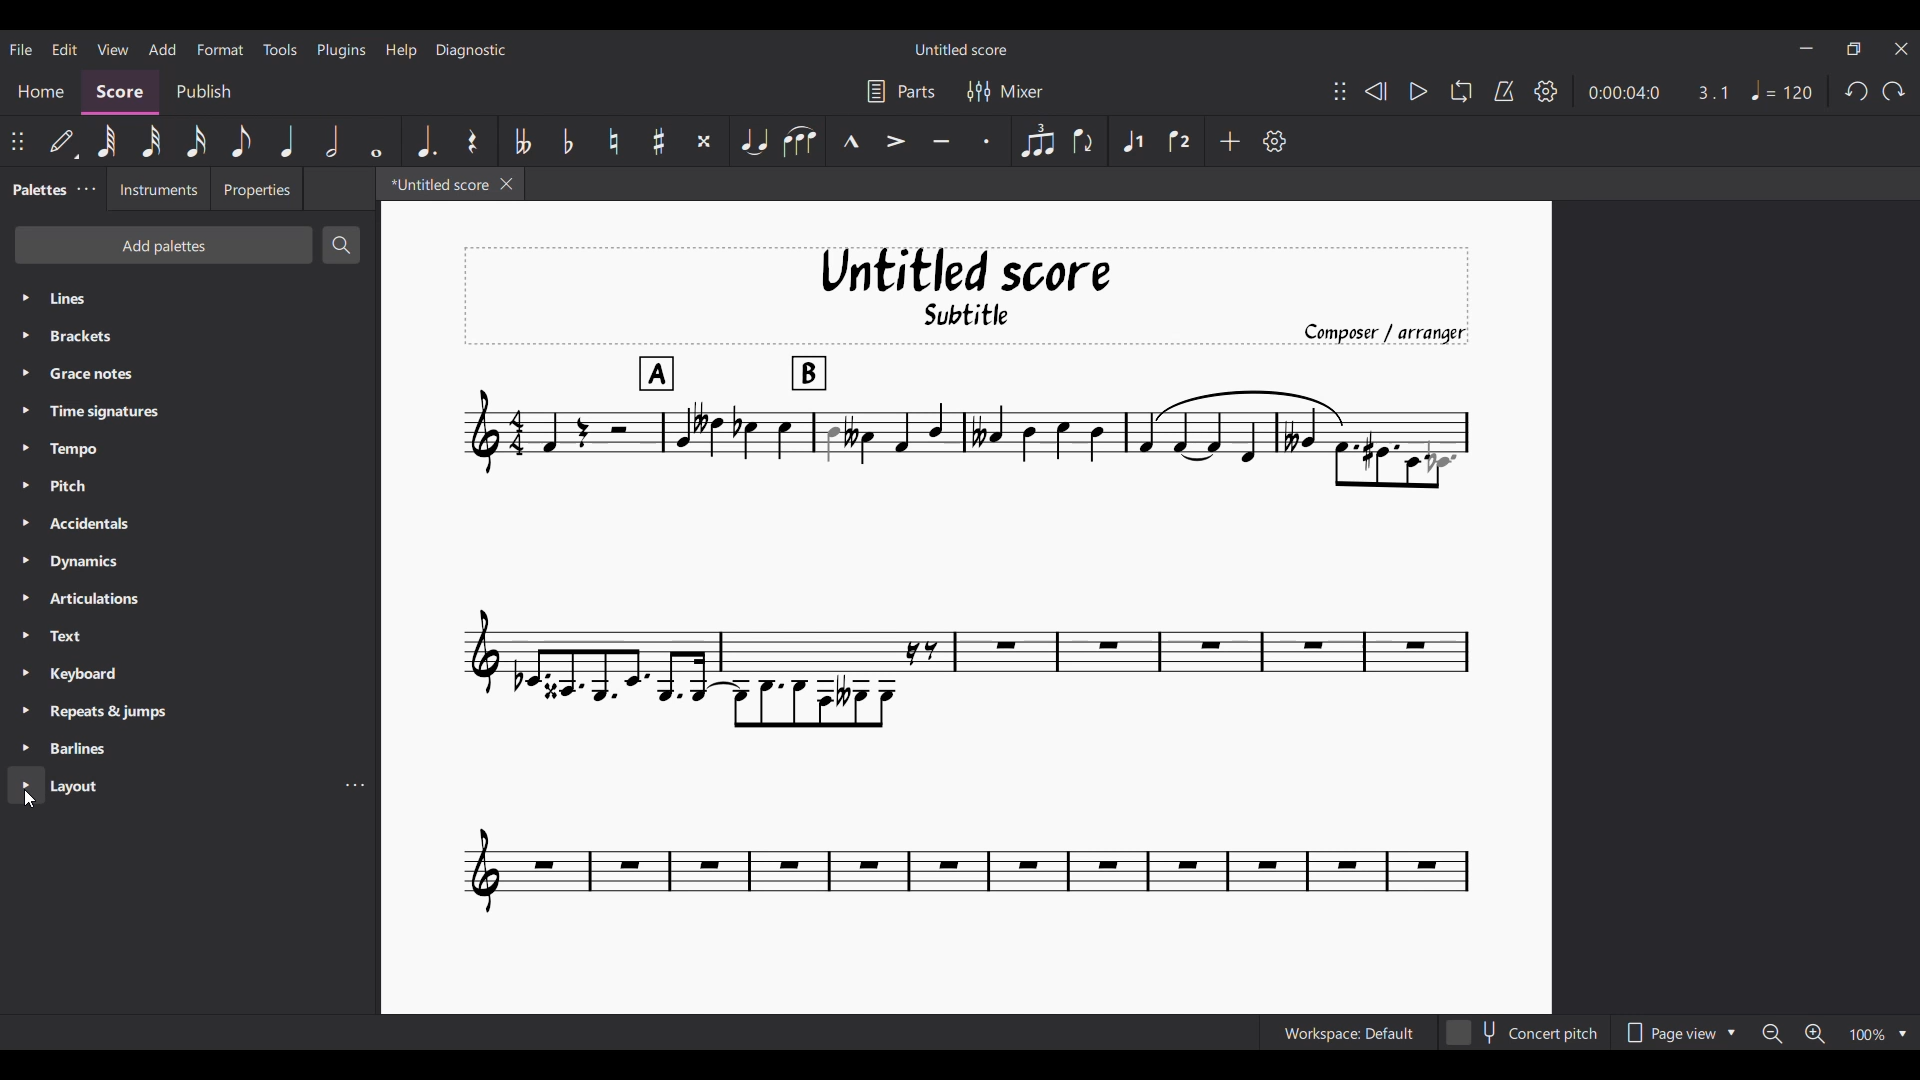 This screenshot has height=1080, width=1920. I want to click on Tempo, so click(1782, 91).